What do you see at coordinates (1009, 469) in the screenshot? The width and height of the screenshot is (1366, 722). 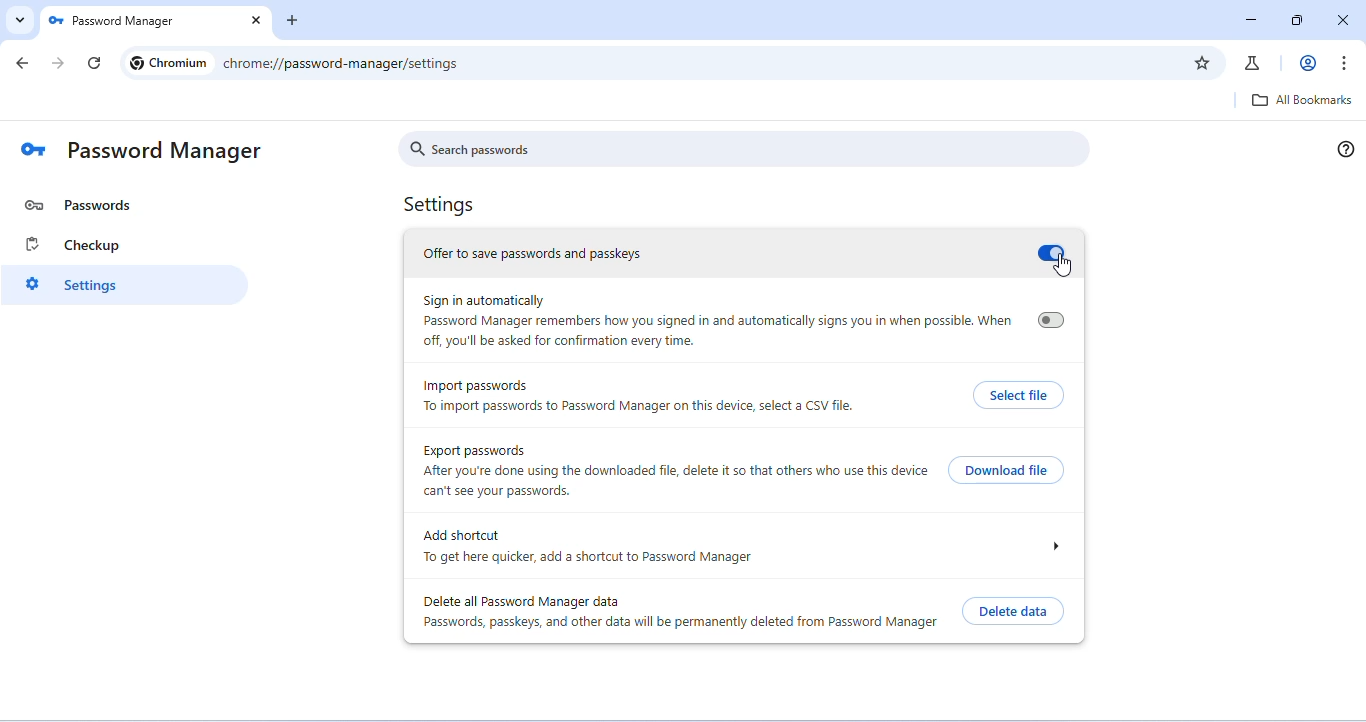 I see `download file` at bounding box center [1009, 469].